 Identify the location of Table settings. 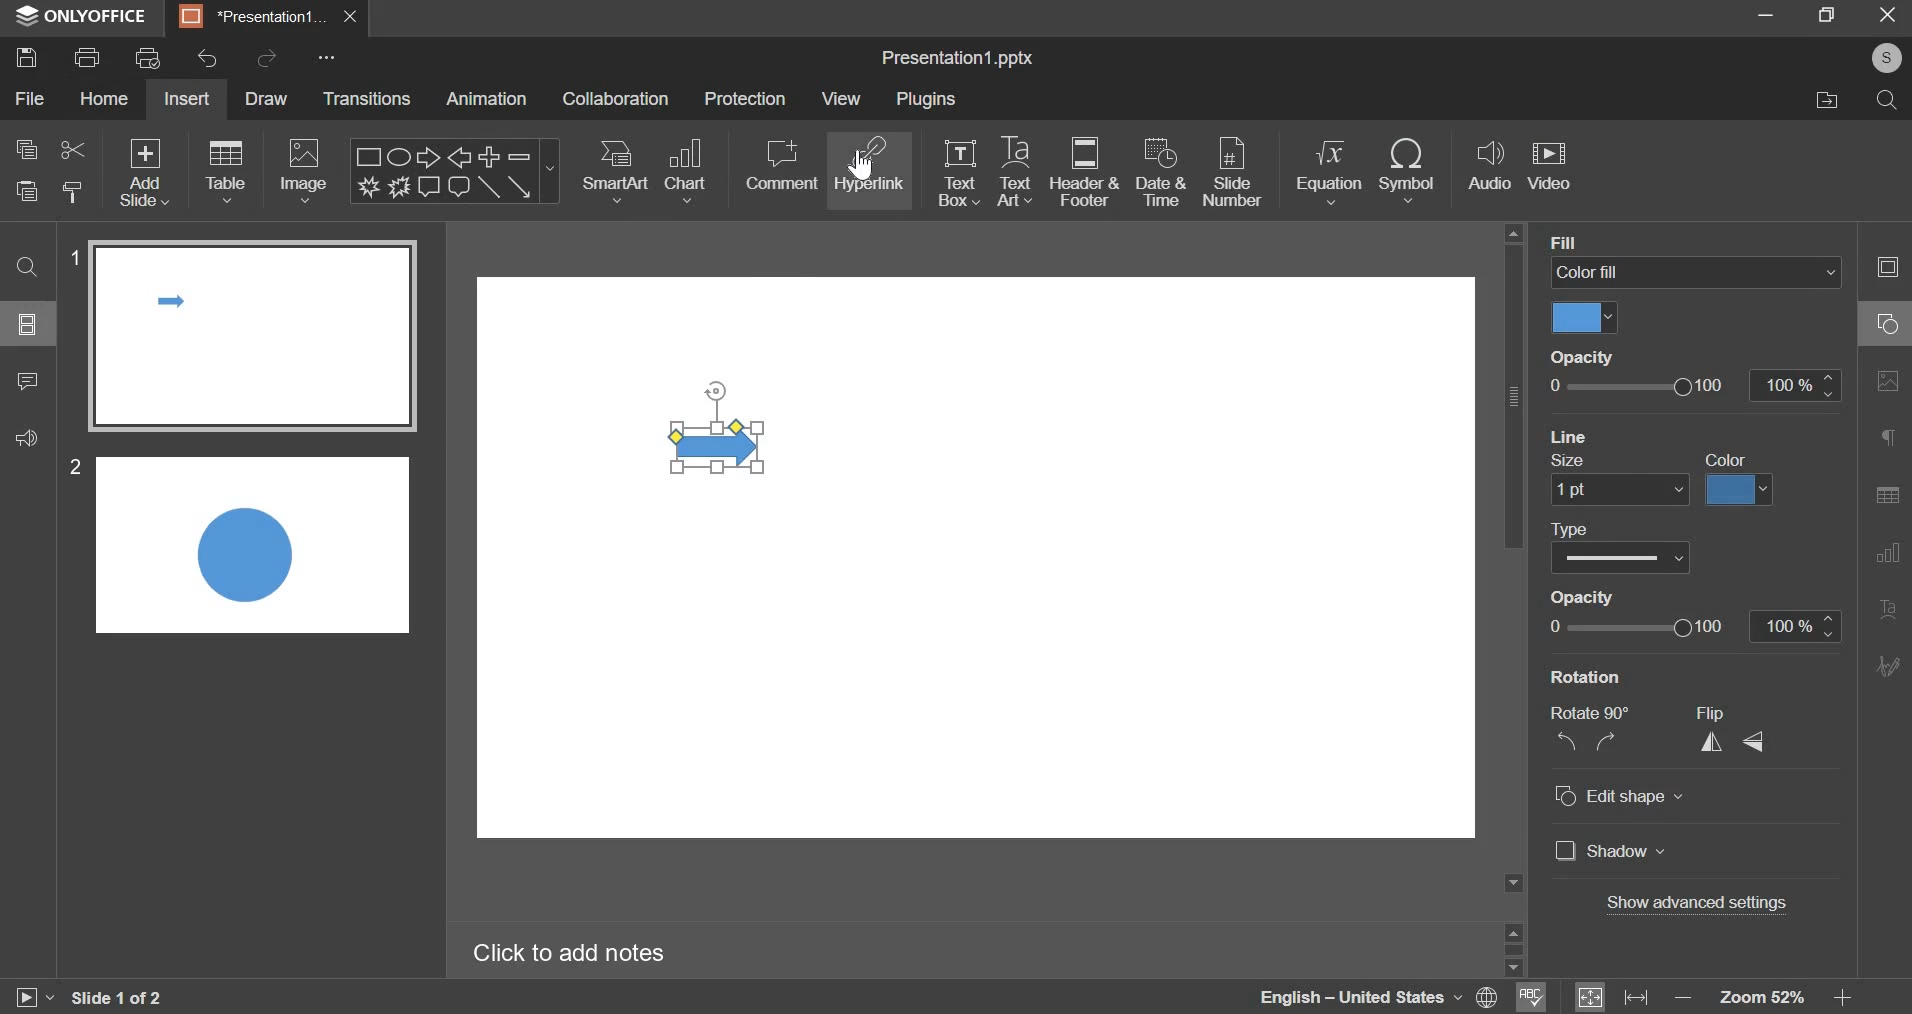
(1892, 495).